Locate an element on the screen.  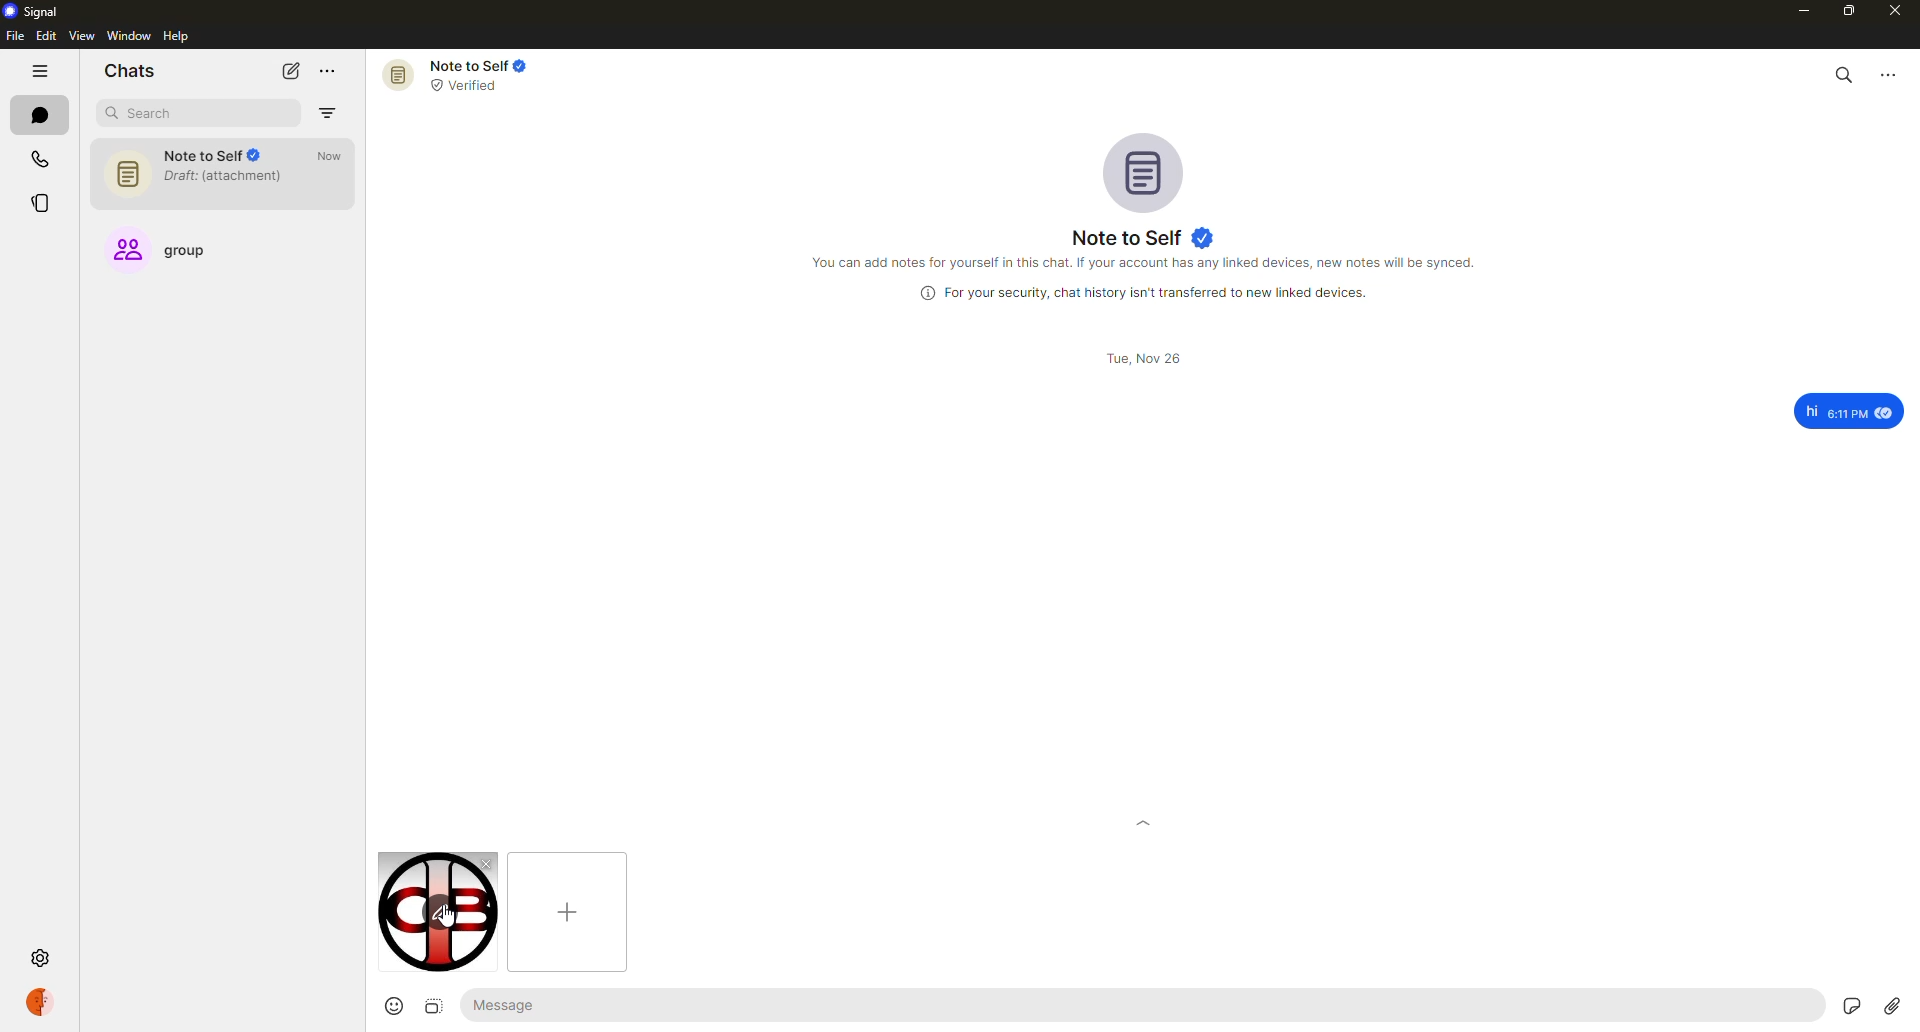
group is located at coordinates (166, 247).